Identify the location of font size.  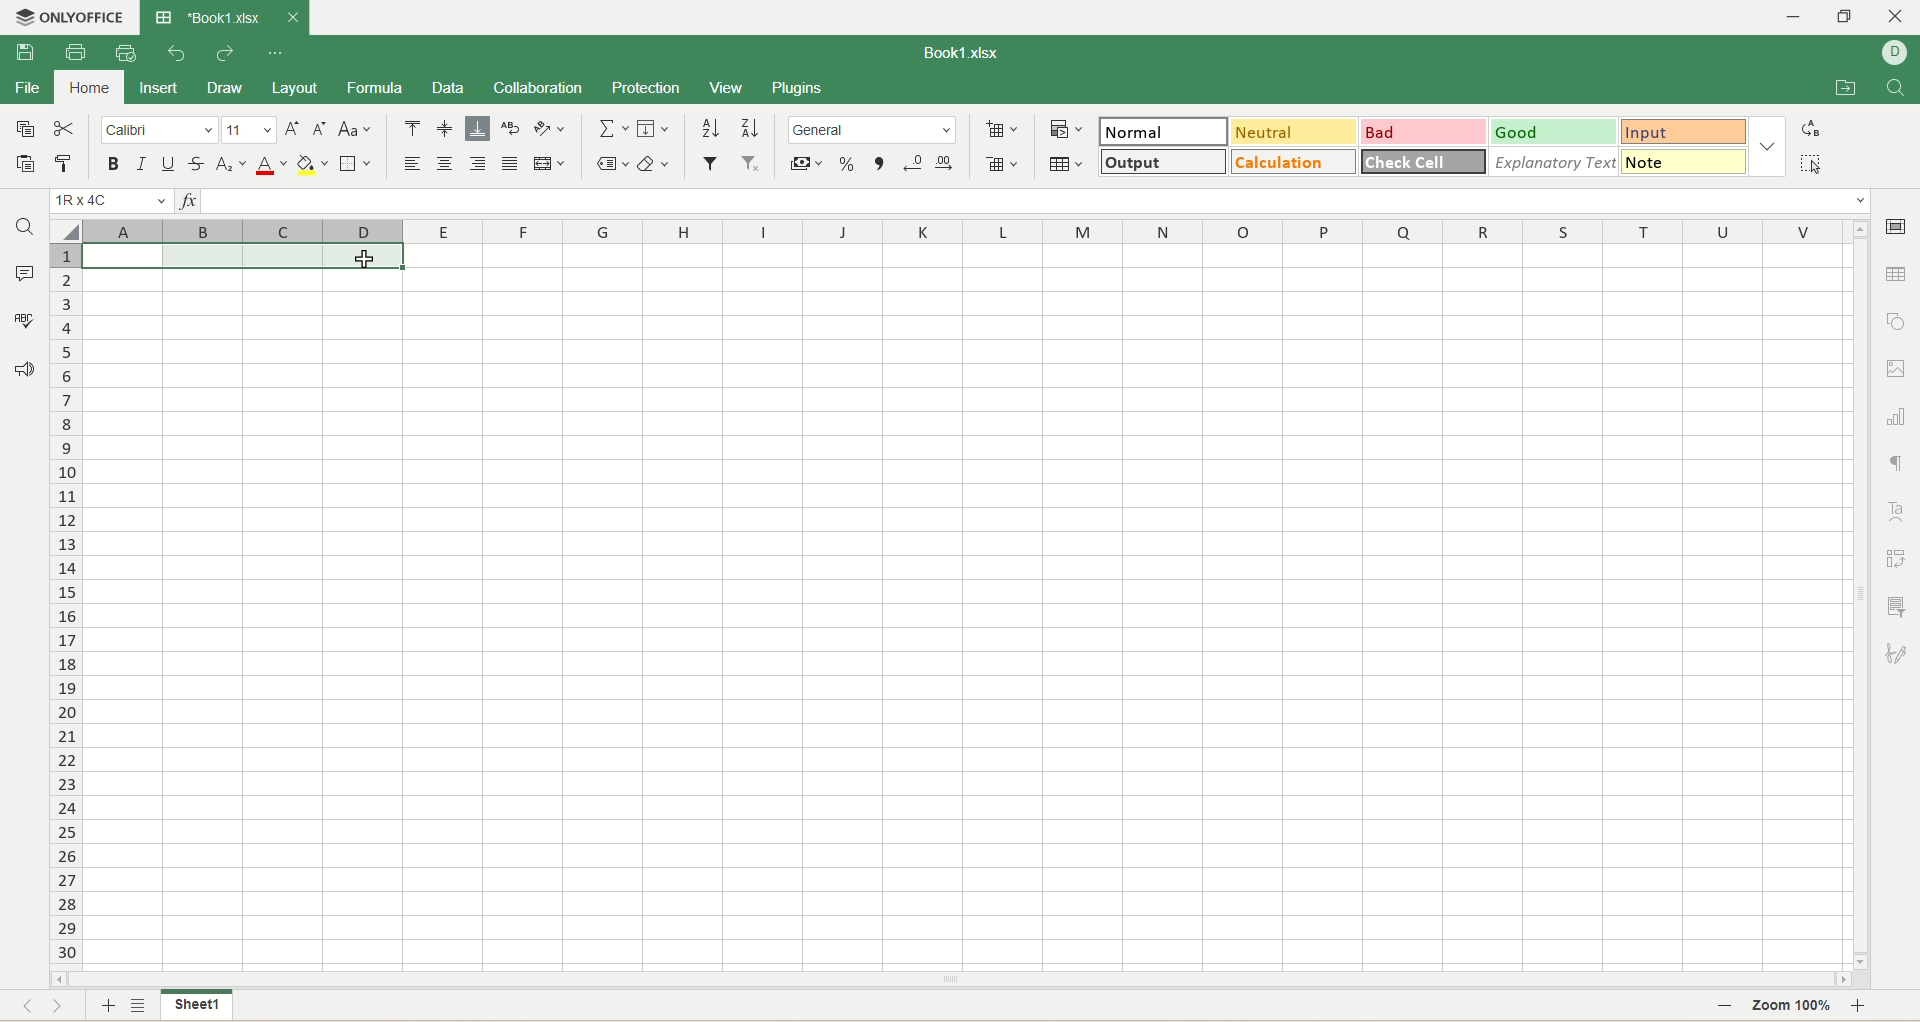
(249, 130).